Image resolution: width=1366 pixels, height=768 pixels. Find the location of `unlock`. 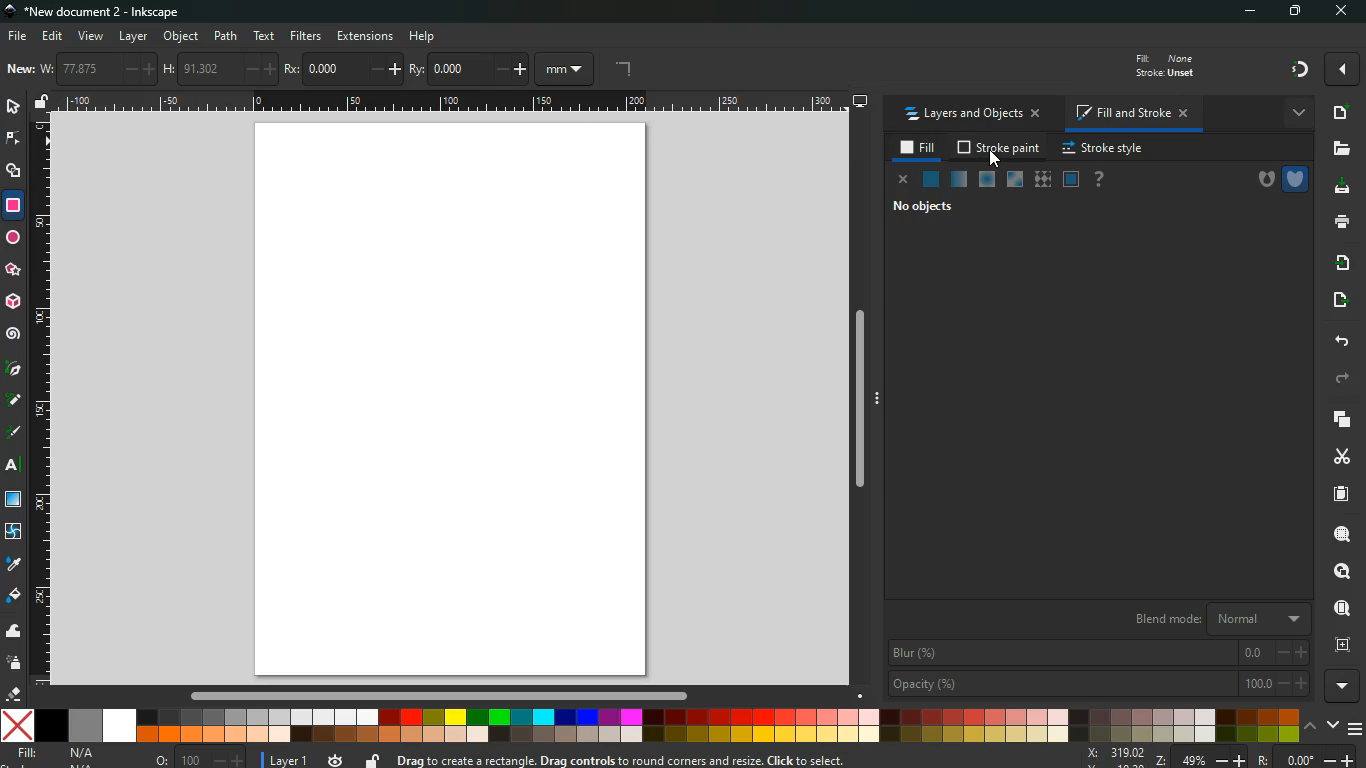

unlock is located at coordinates (45, 104).